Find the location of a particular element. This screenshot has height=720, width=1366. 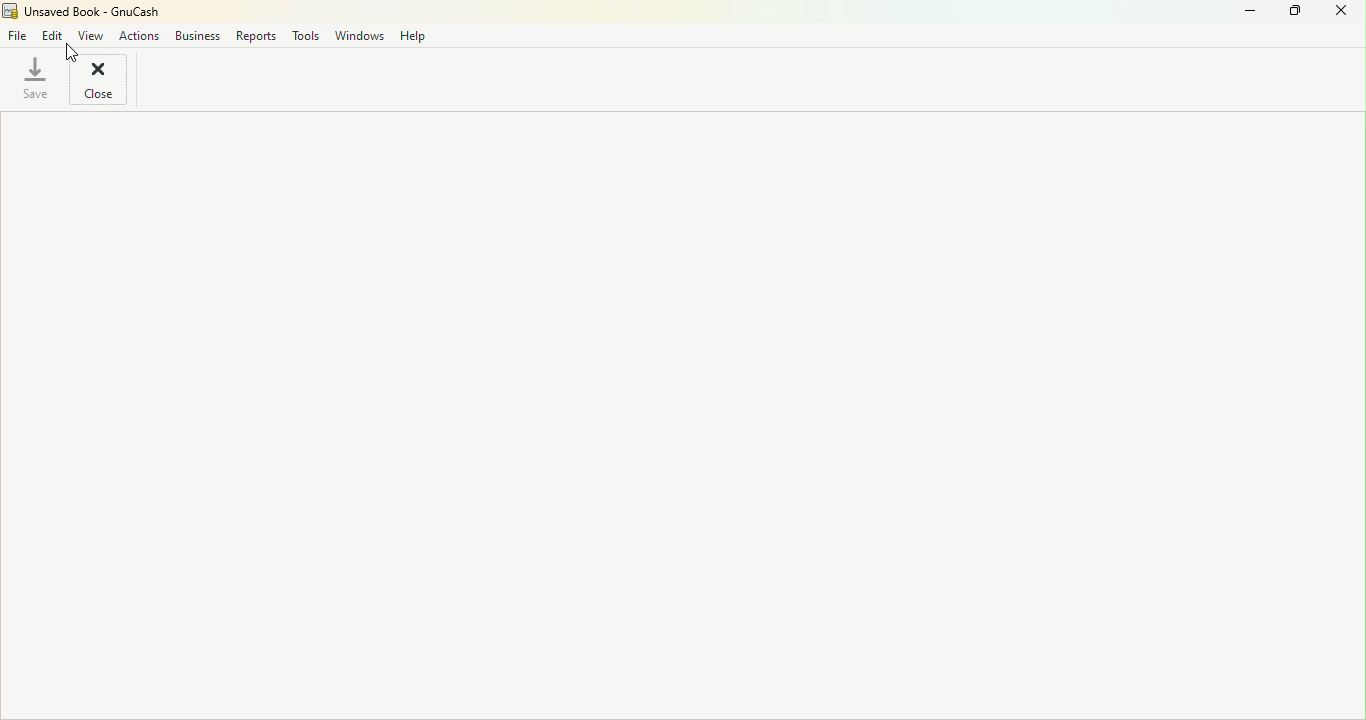

Reports is located at coordinates (258, 37).